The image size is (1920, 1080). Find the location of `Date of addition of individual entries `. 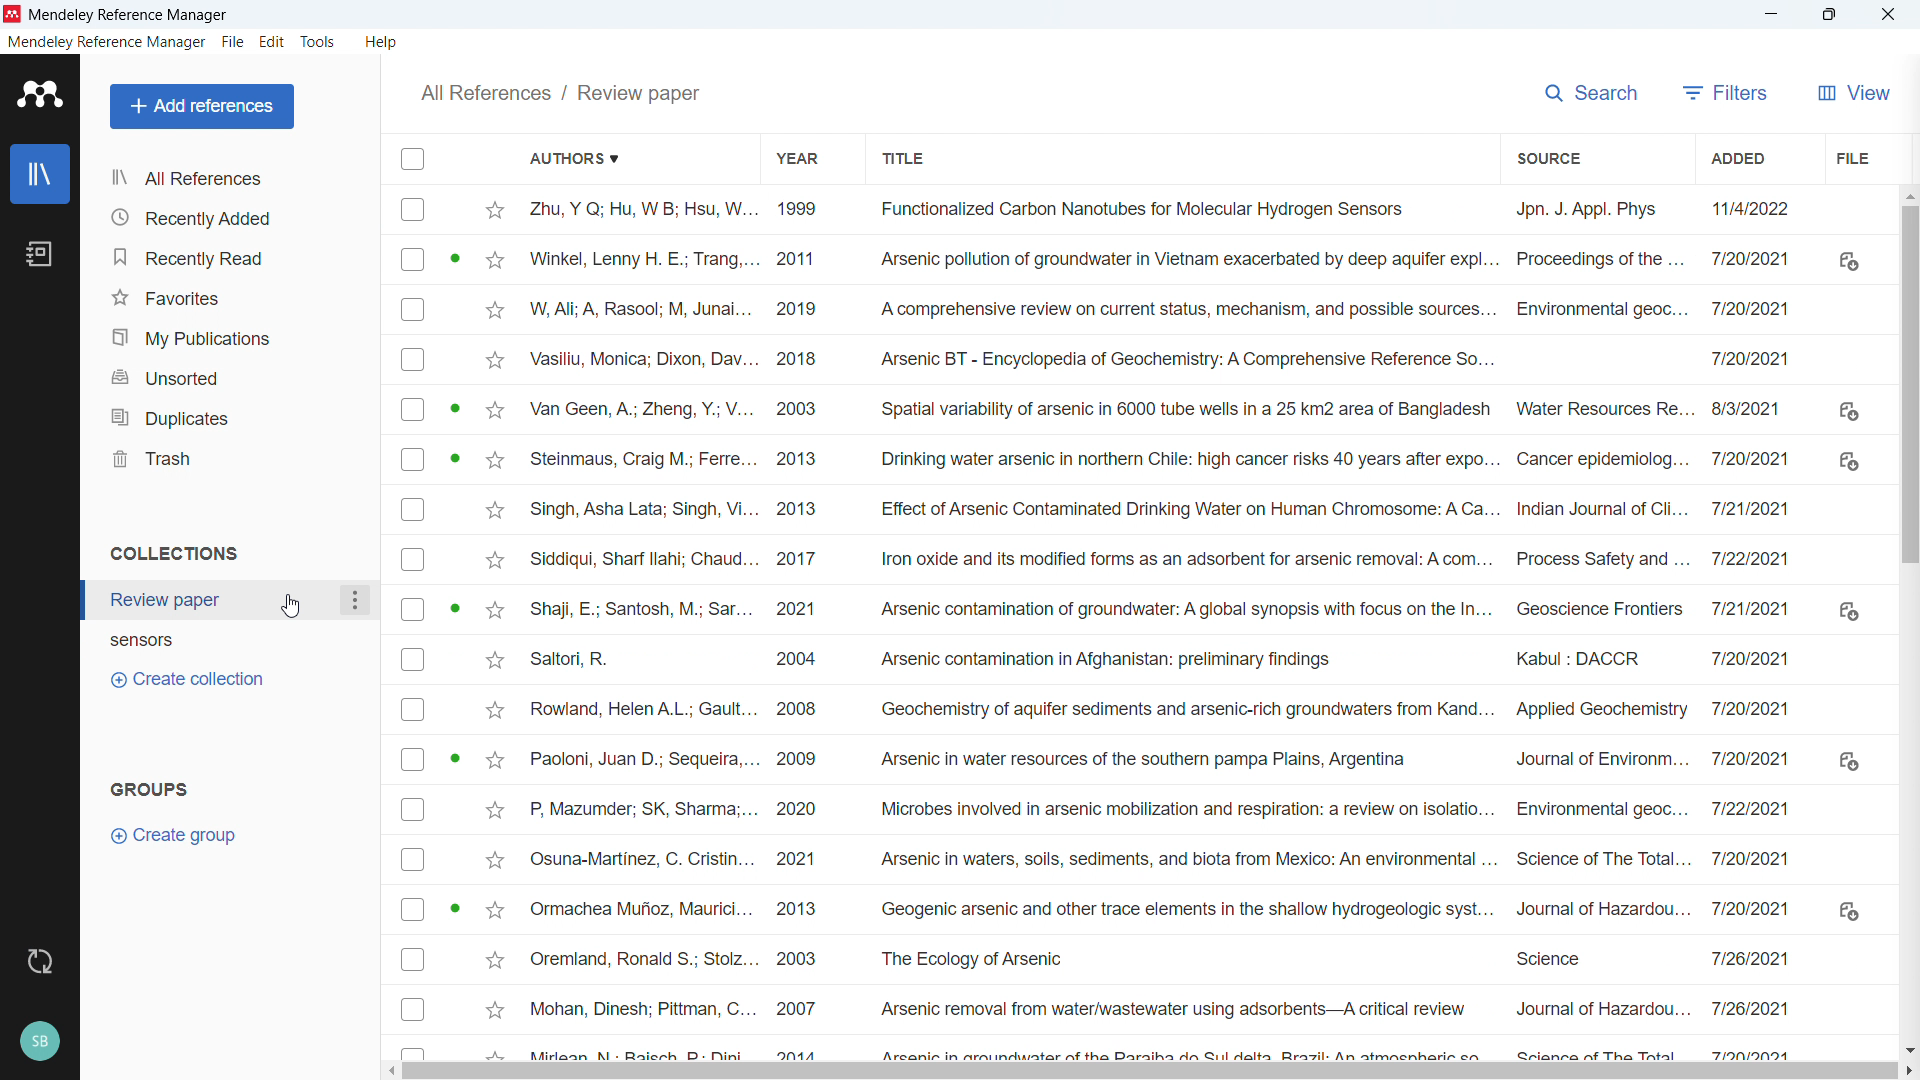

Date of addition of individual entries  is located at coordinates (1755, 625).